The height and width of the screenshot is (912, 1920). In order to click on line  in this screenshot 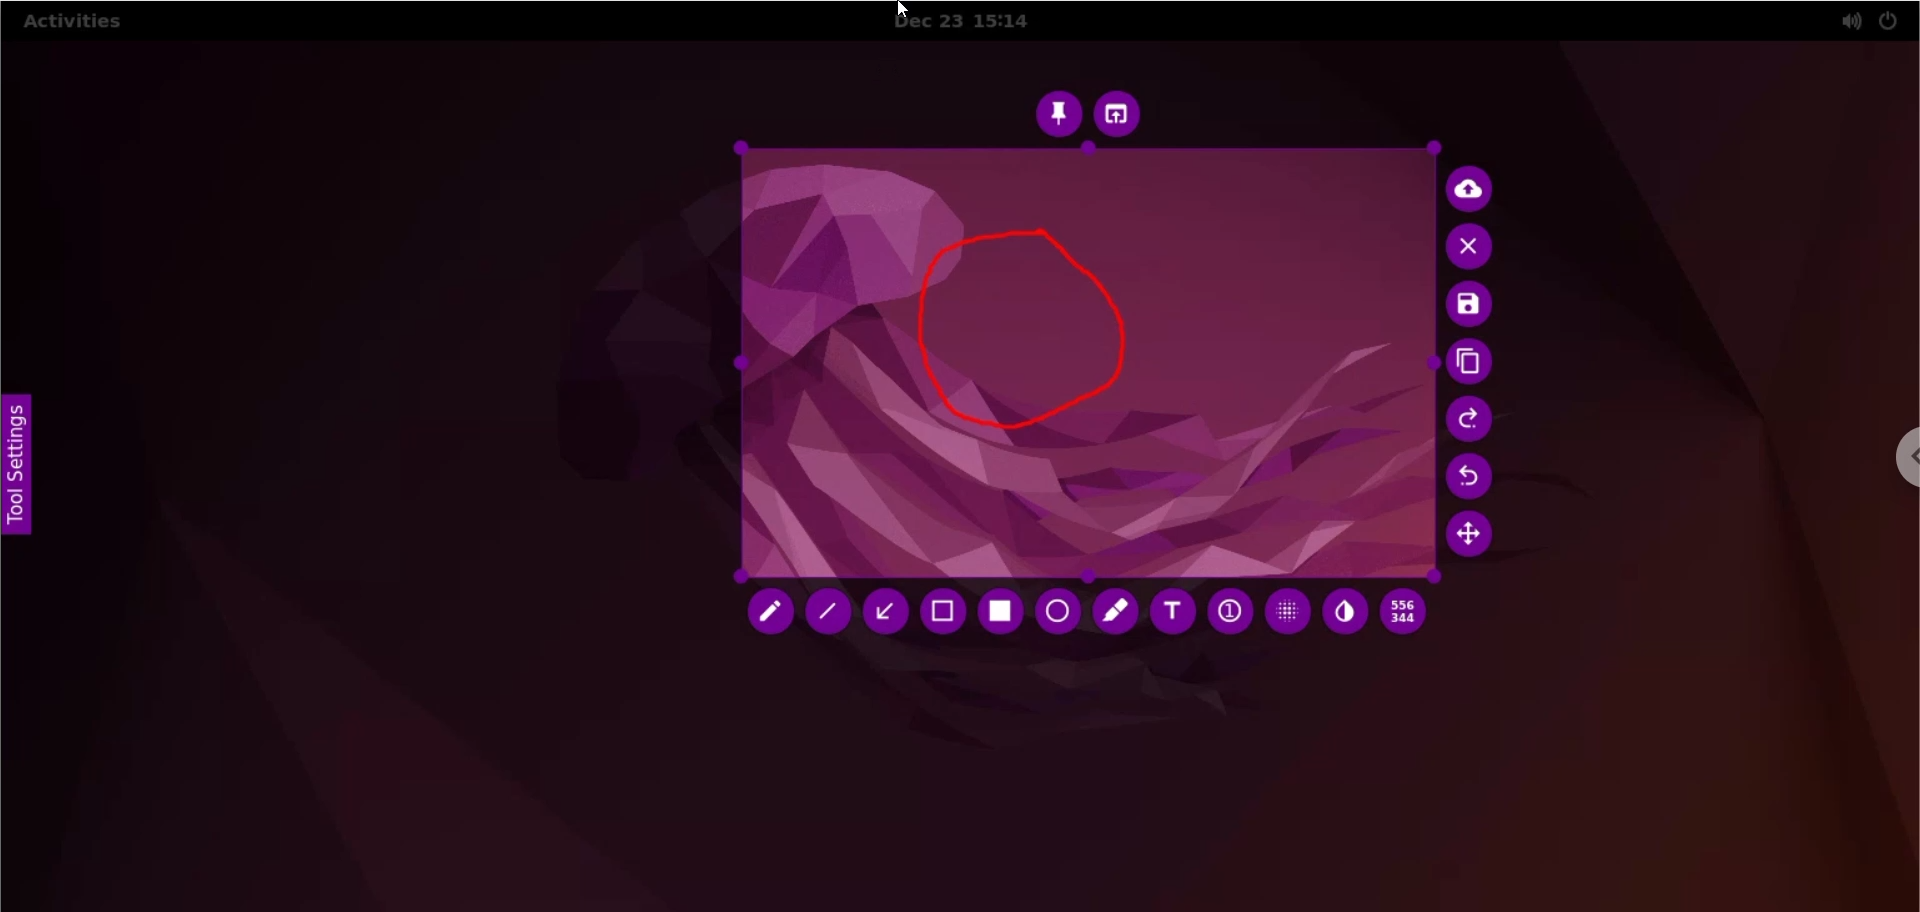, I will do `click(826, 612)`.